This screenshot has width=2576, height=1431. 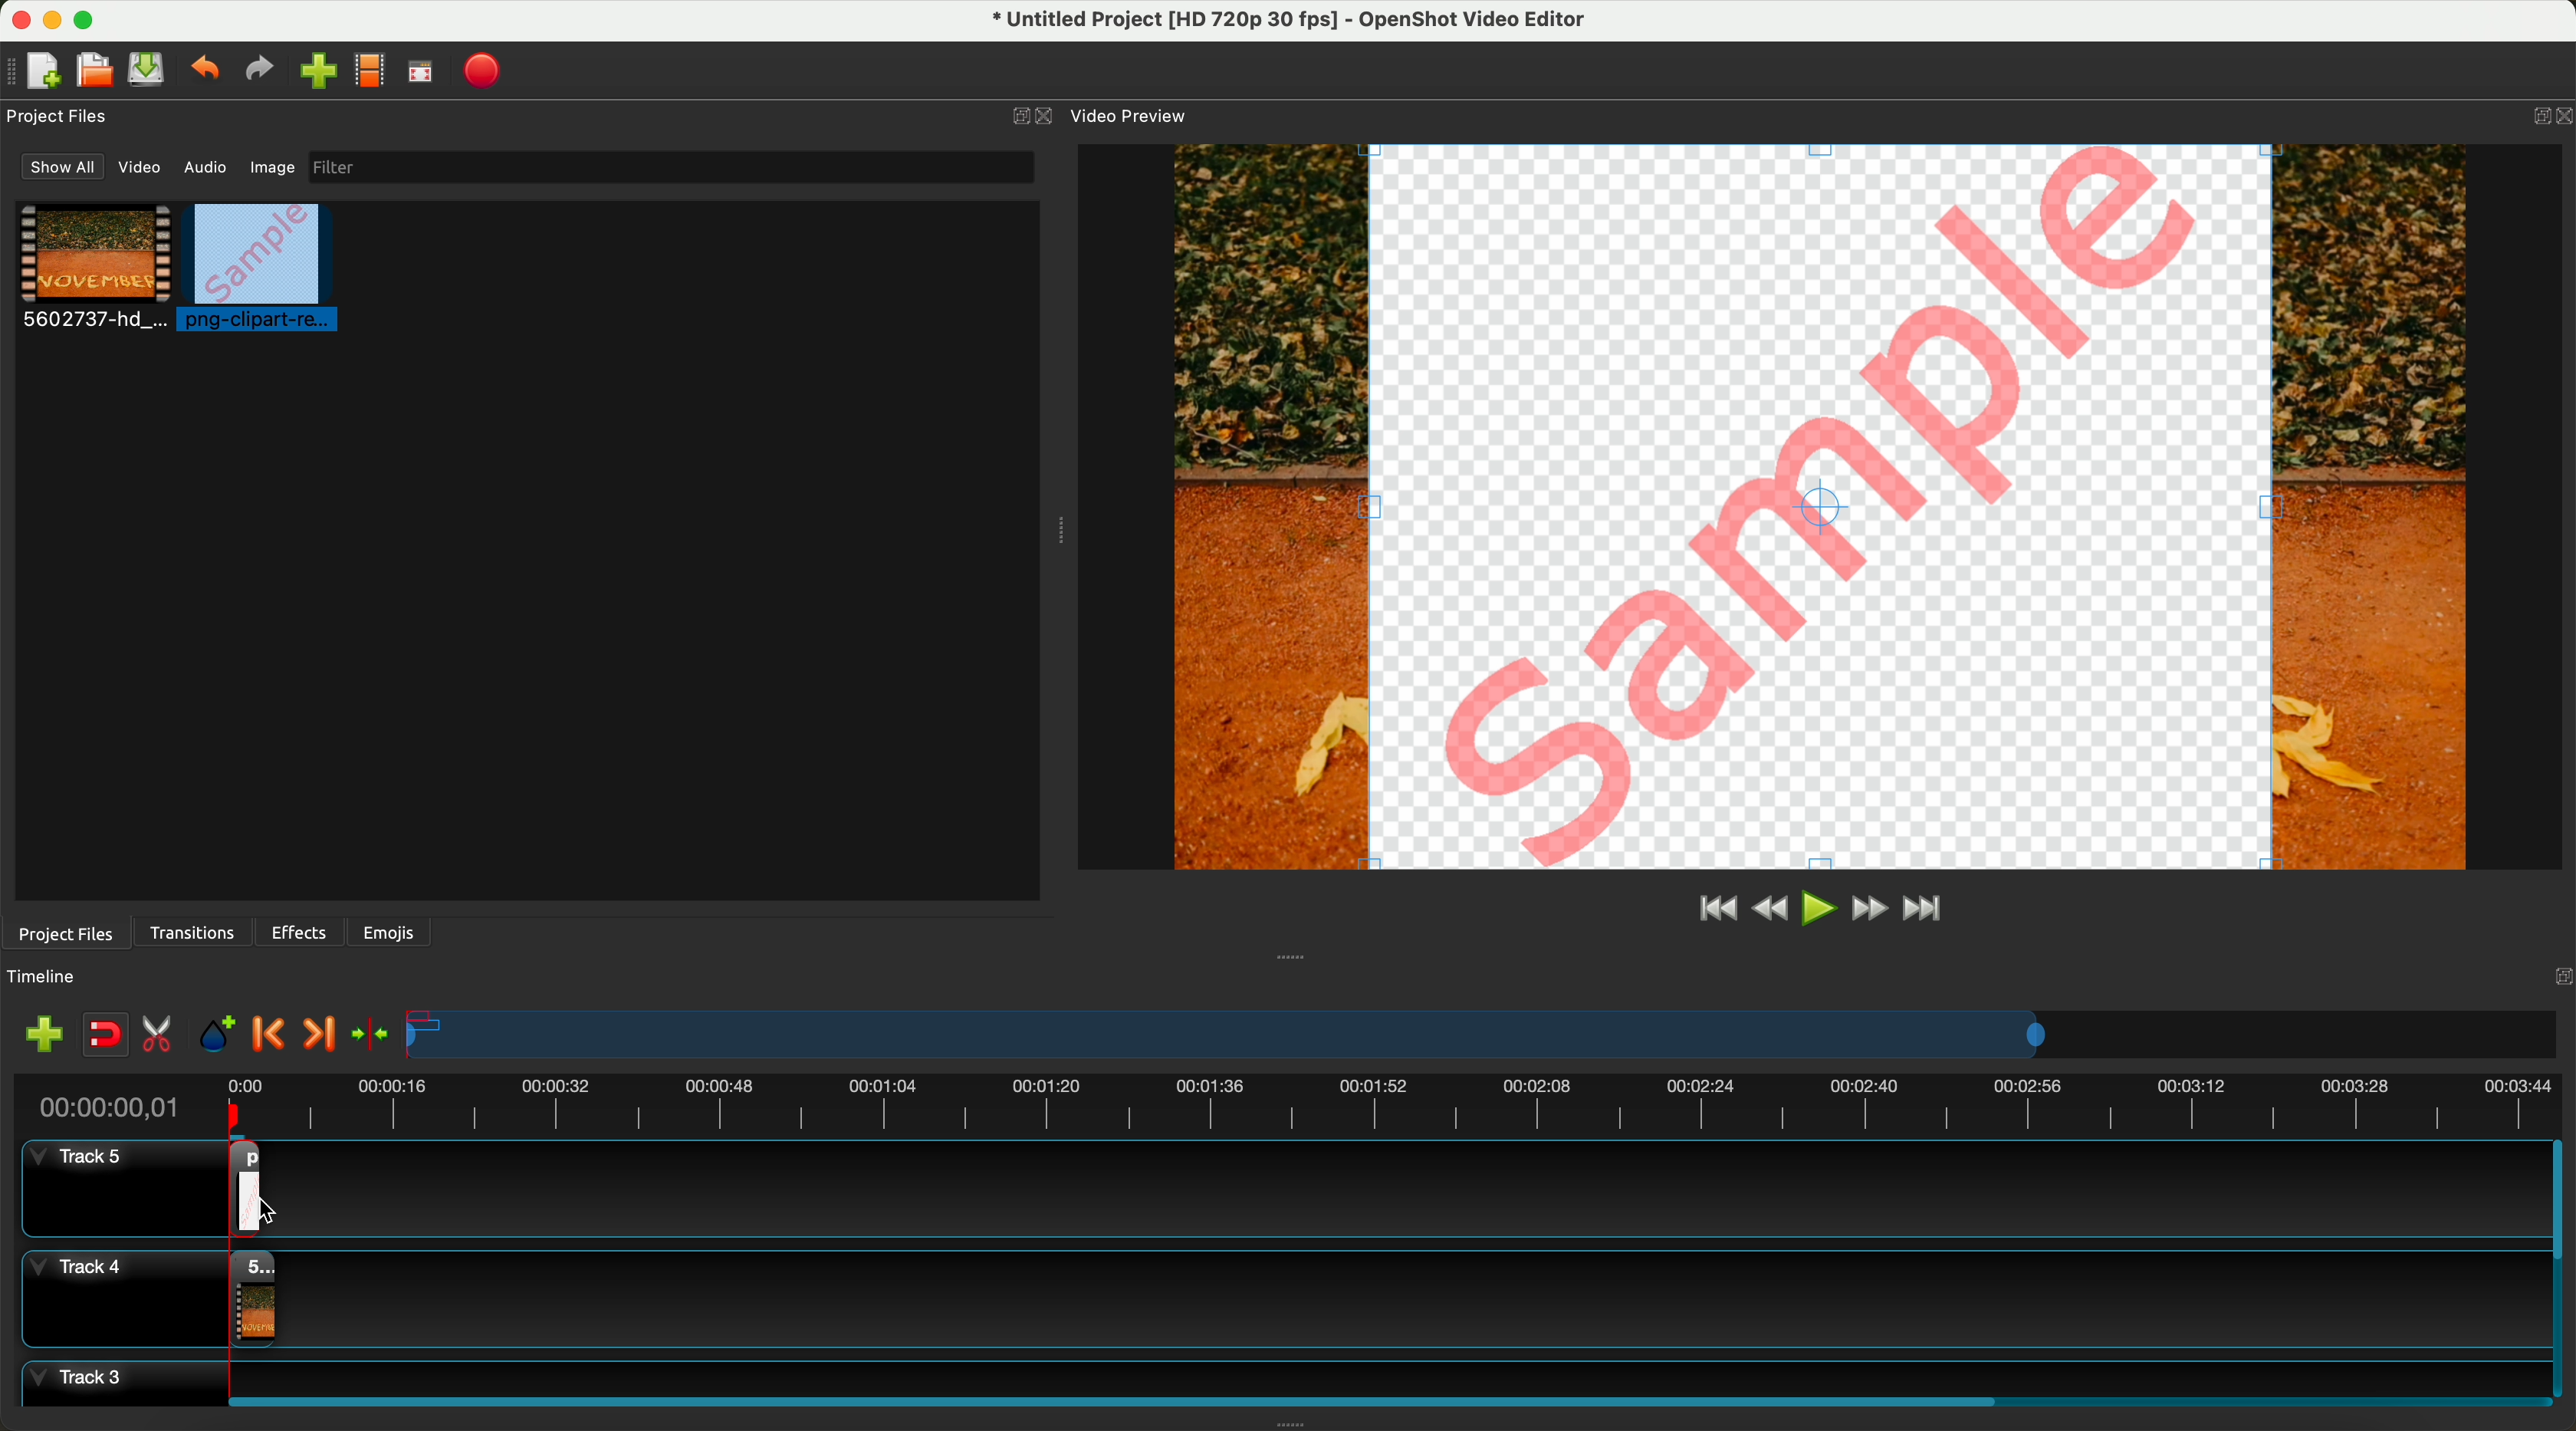 What do you see at coordinates (1718, 910) in the screenshot?
I see `jump to start` at bounding box center [1718, 910].